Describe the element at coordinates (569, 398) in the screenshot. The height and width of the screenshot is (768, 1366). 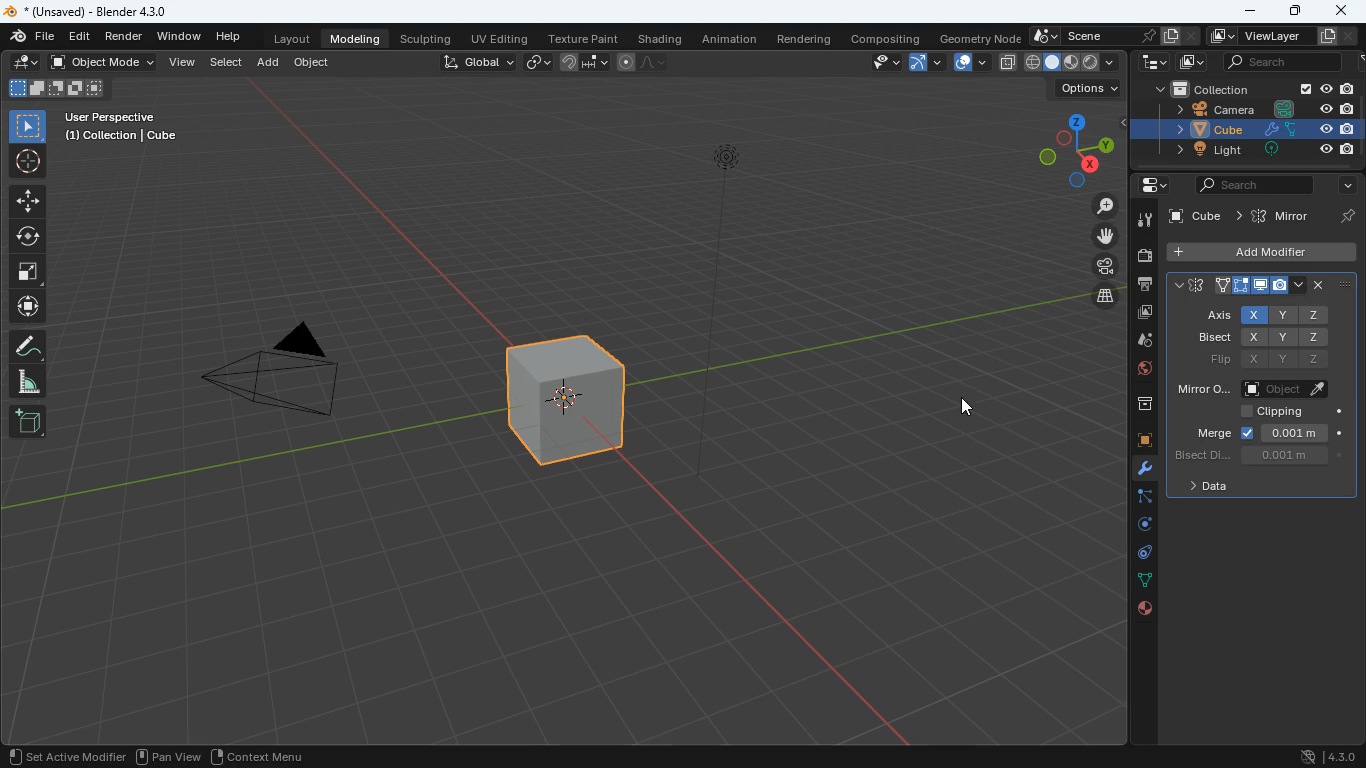
I see `cube` at that location.